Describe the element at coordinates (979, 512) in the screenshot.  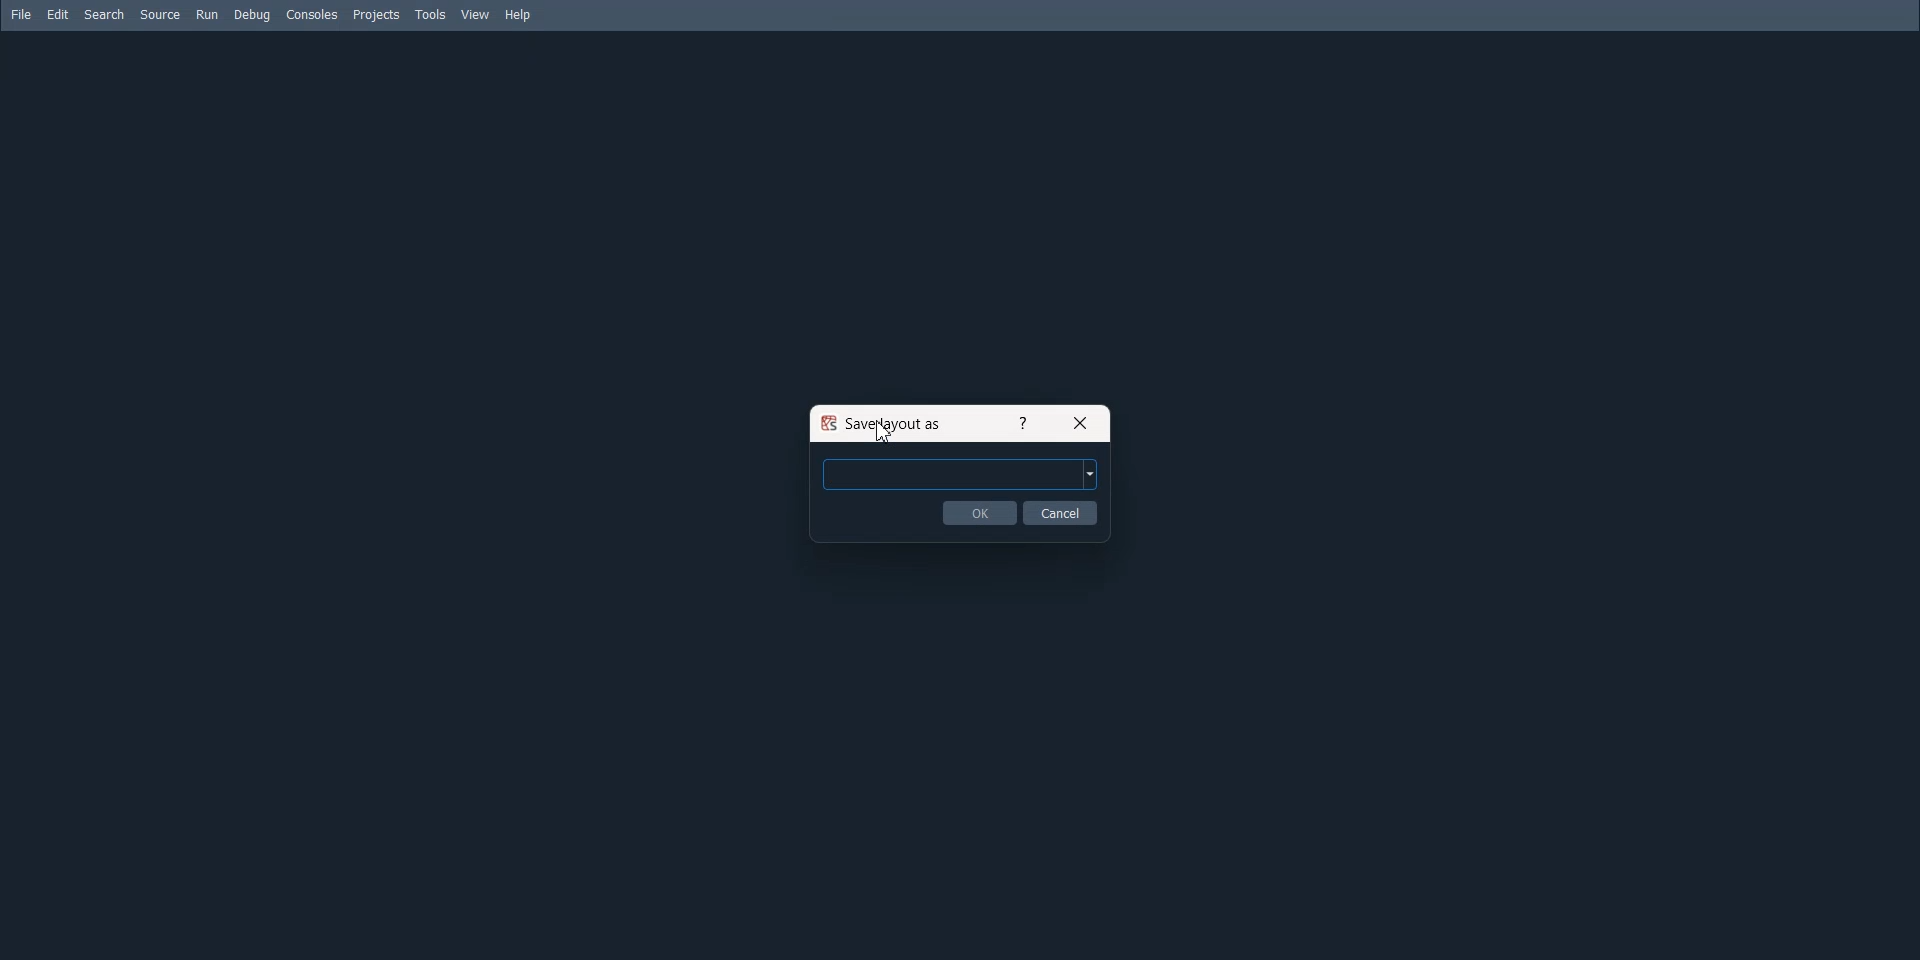
I see `OK` at that location.